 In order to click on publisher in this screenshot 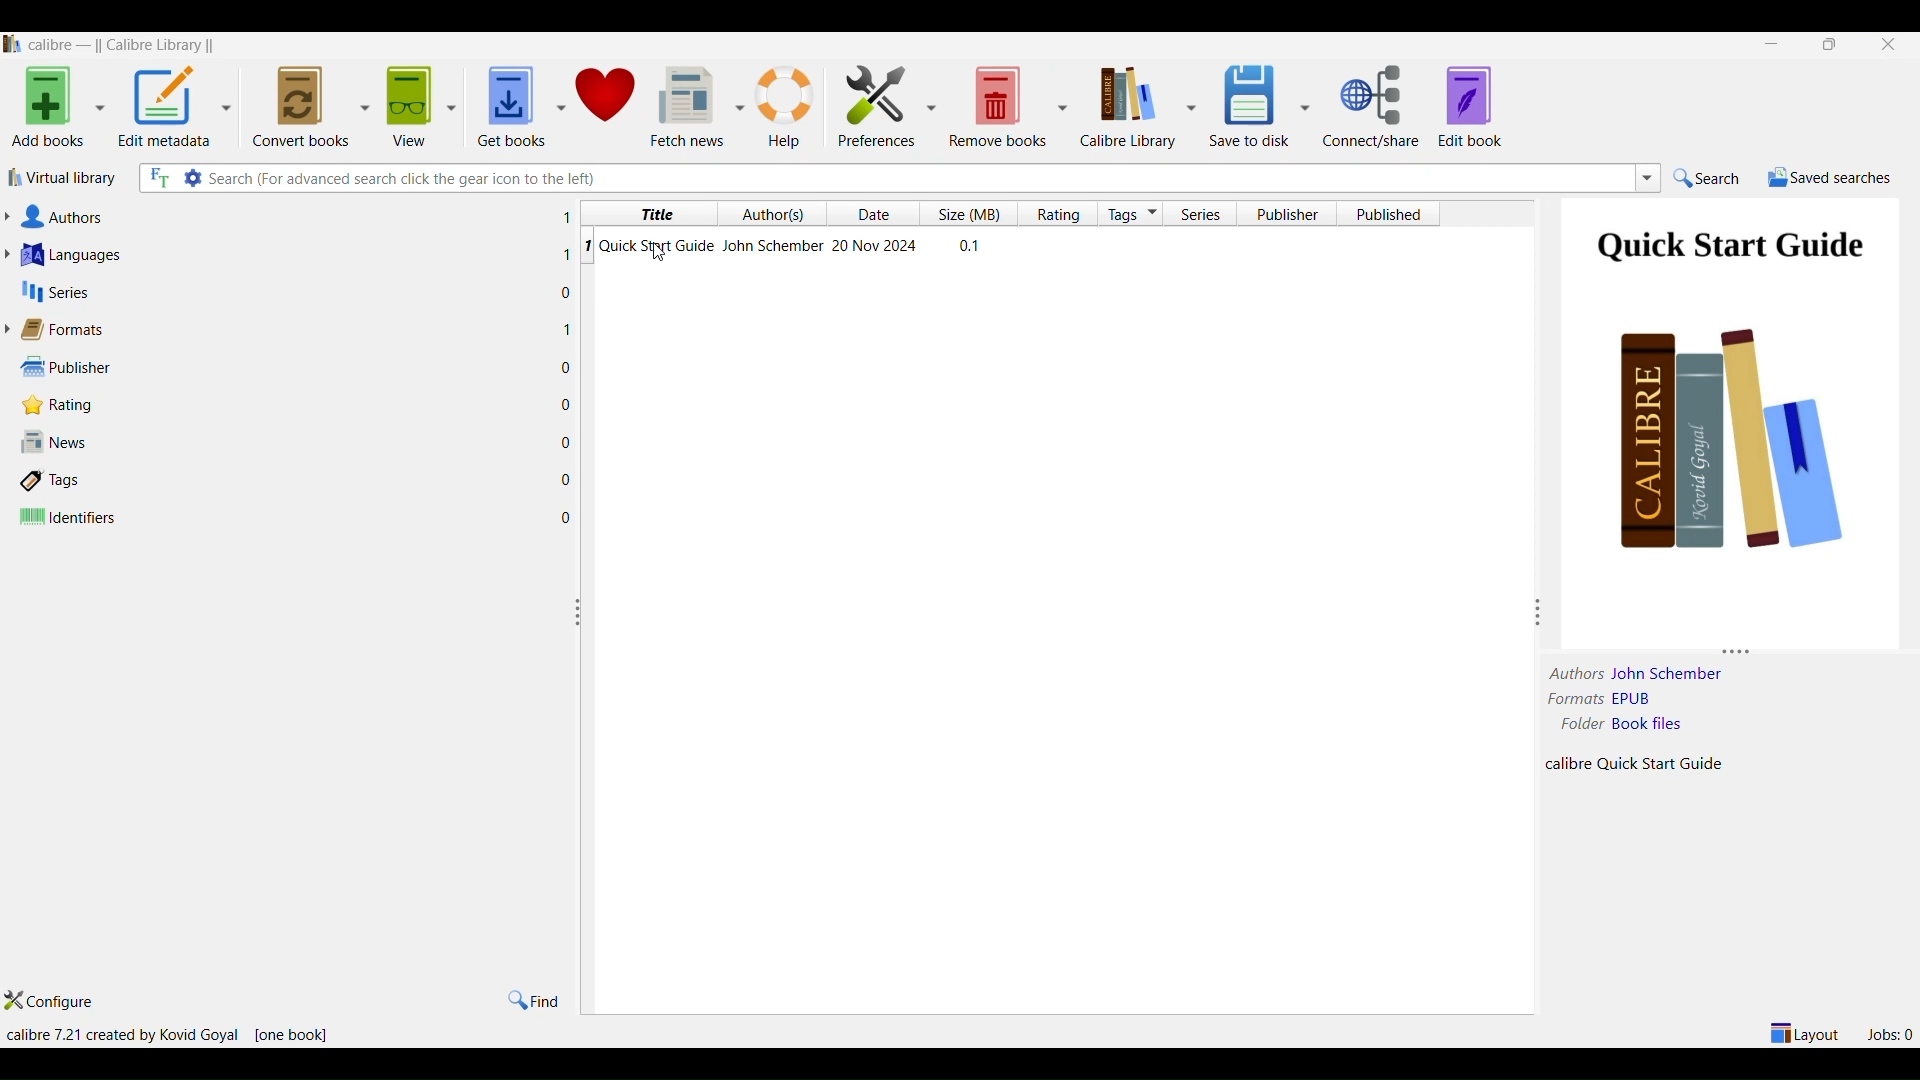, I will do `click(1287, 212)`.